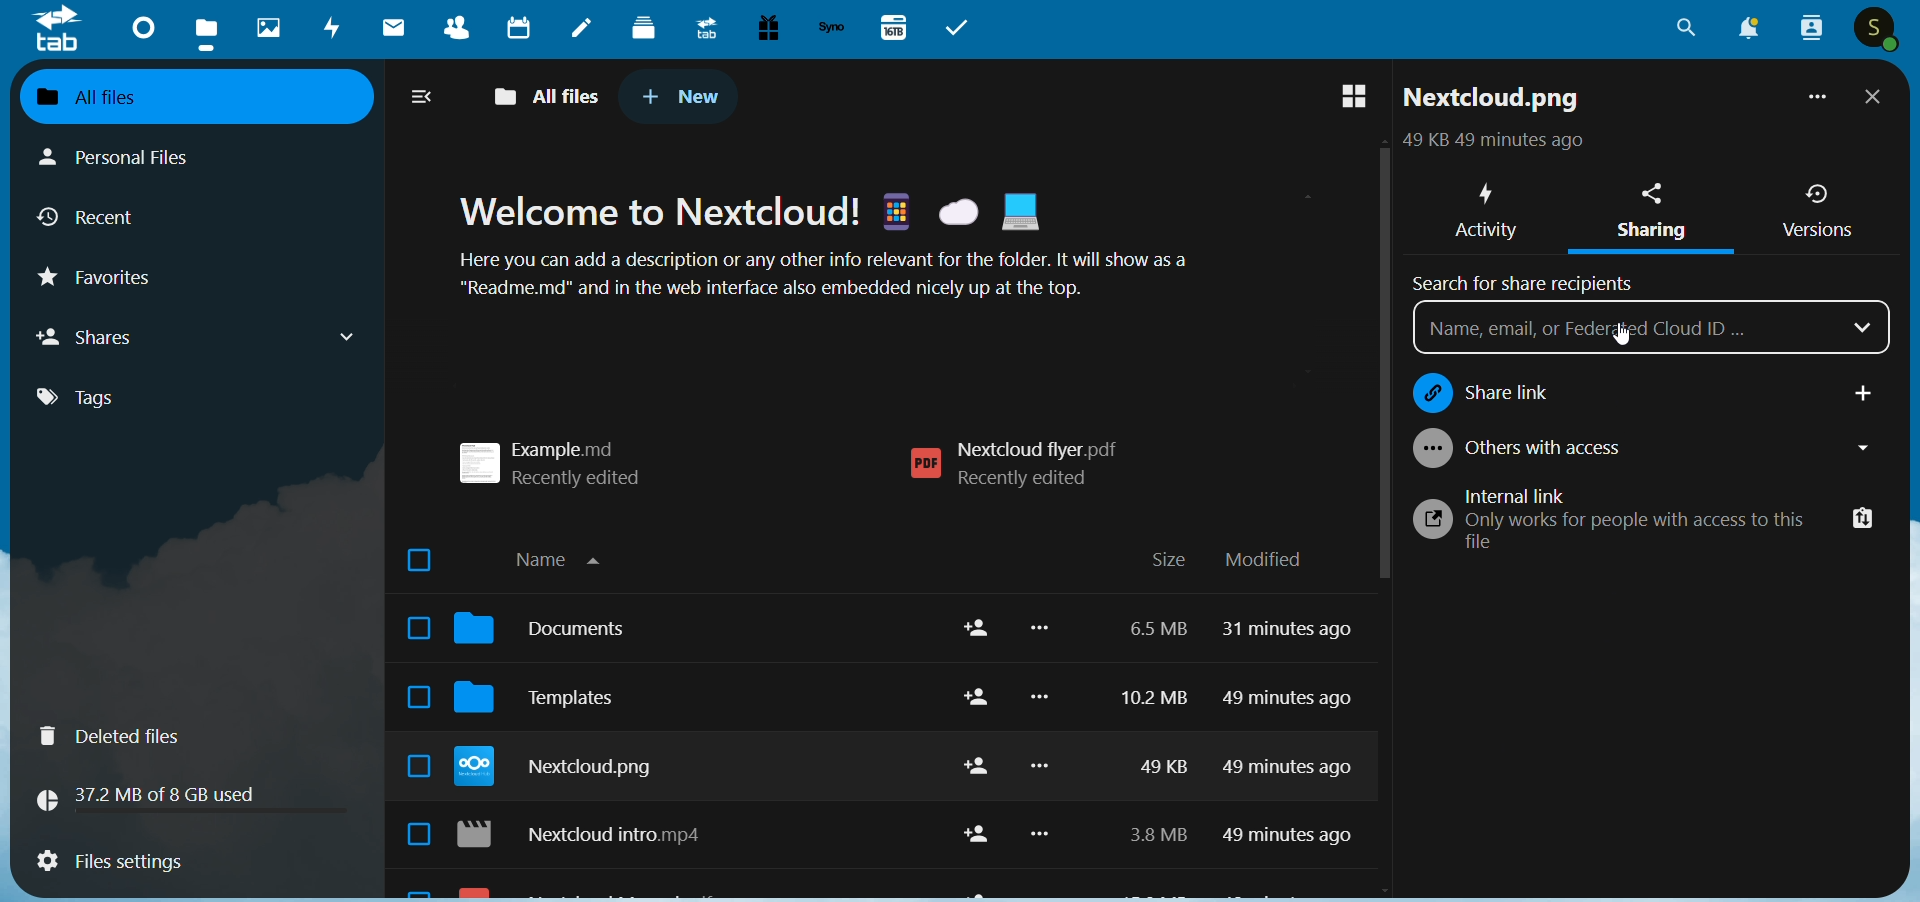  I want to click on people, so click(1809, 28).